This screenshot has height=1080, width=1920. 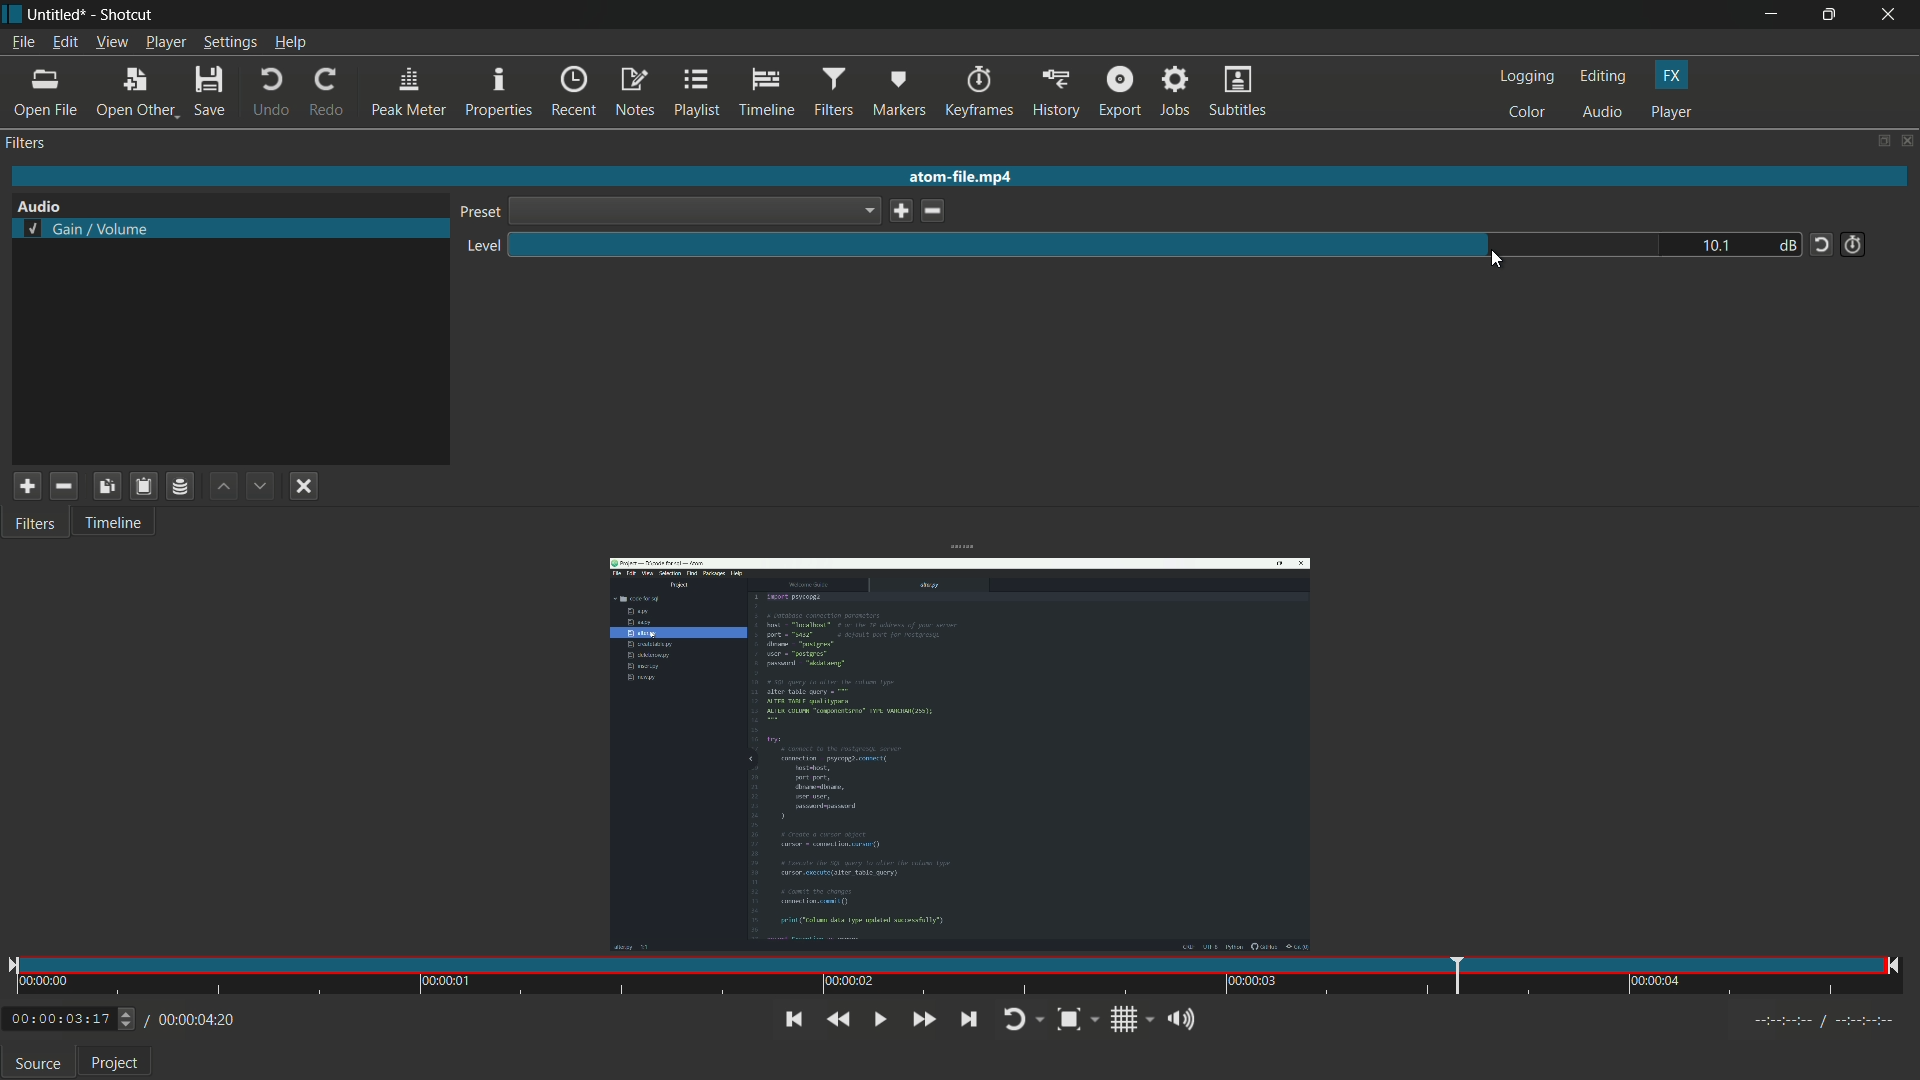 What do you see at coordinates (477, 213) in the screenshot?
I see `preset` at bounding box center [477, 213].